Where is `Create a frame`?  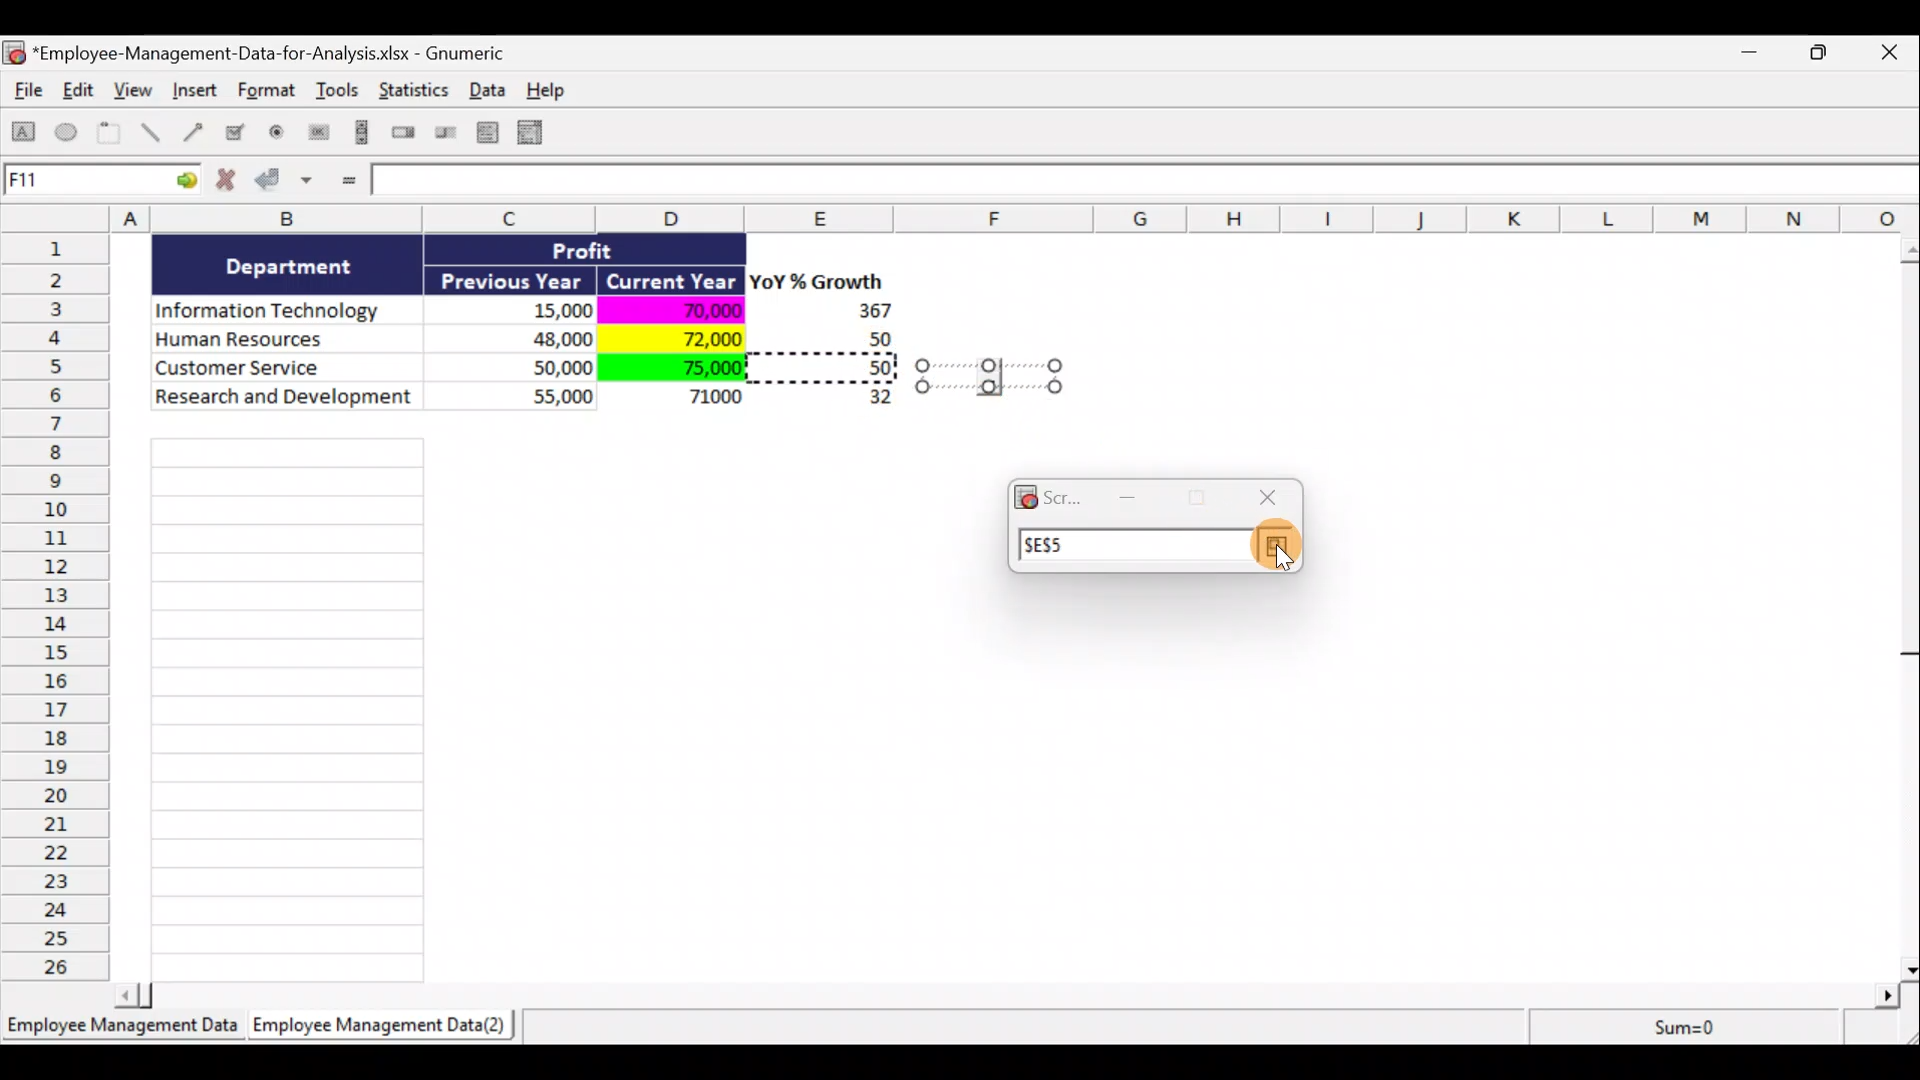
Create a frame is located at coordinates (109, 134).